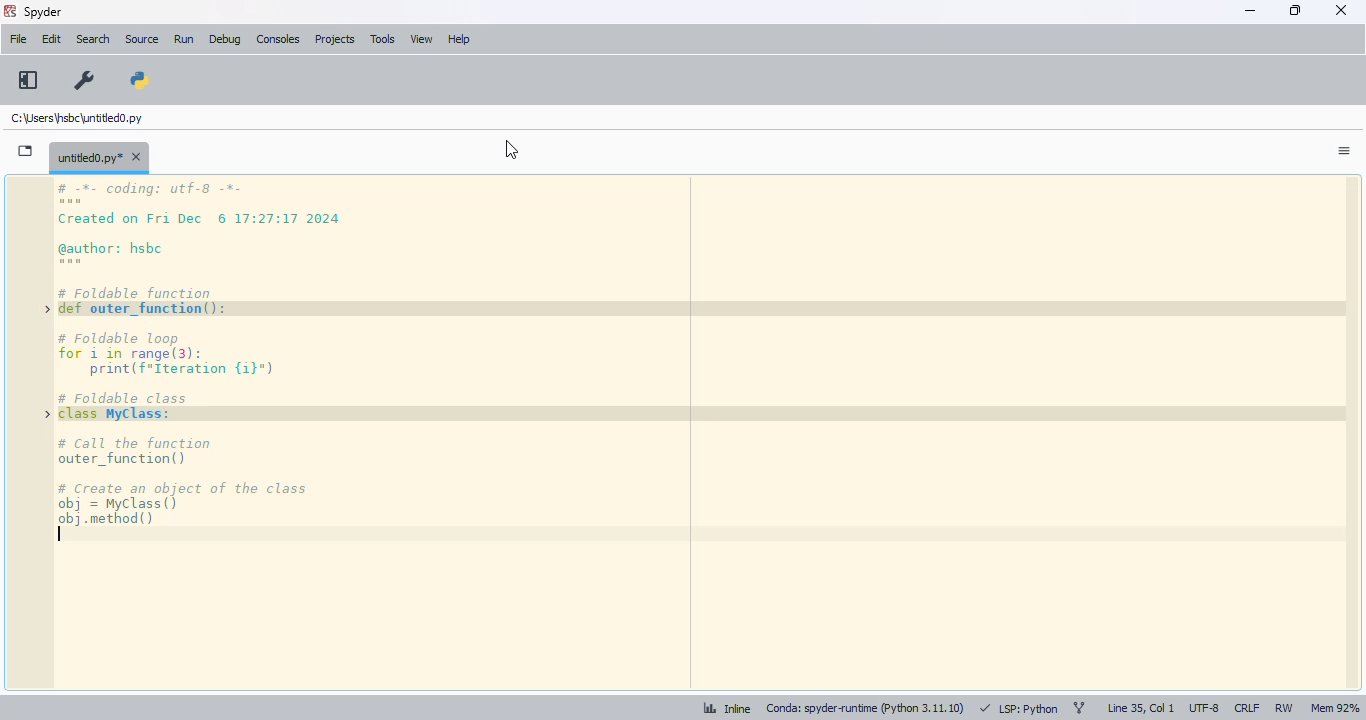 This screenshot has width=1366, height=720. What do you see at coordinates (1295, 10) in the screenshot?
I see `maximize` at bounding box center [1295, 10].